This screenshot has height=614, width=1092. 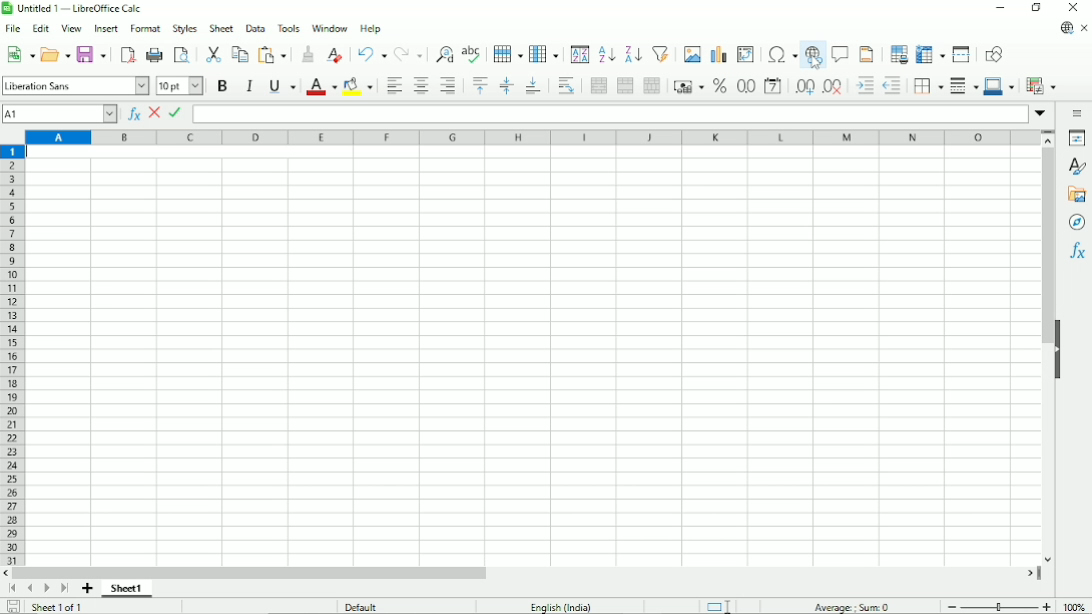 What do you see at coordinates (361, 606) in the screenshot?
I see `Default` at bounding box center [361, 606].